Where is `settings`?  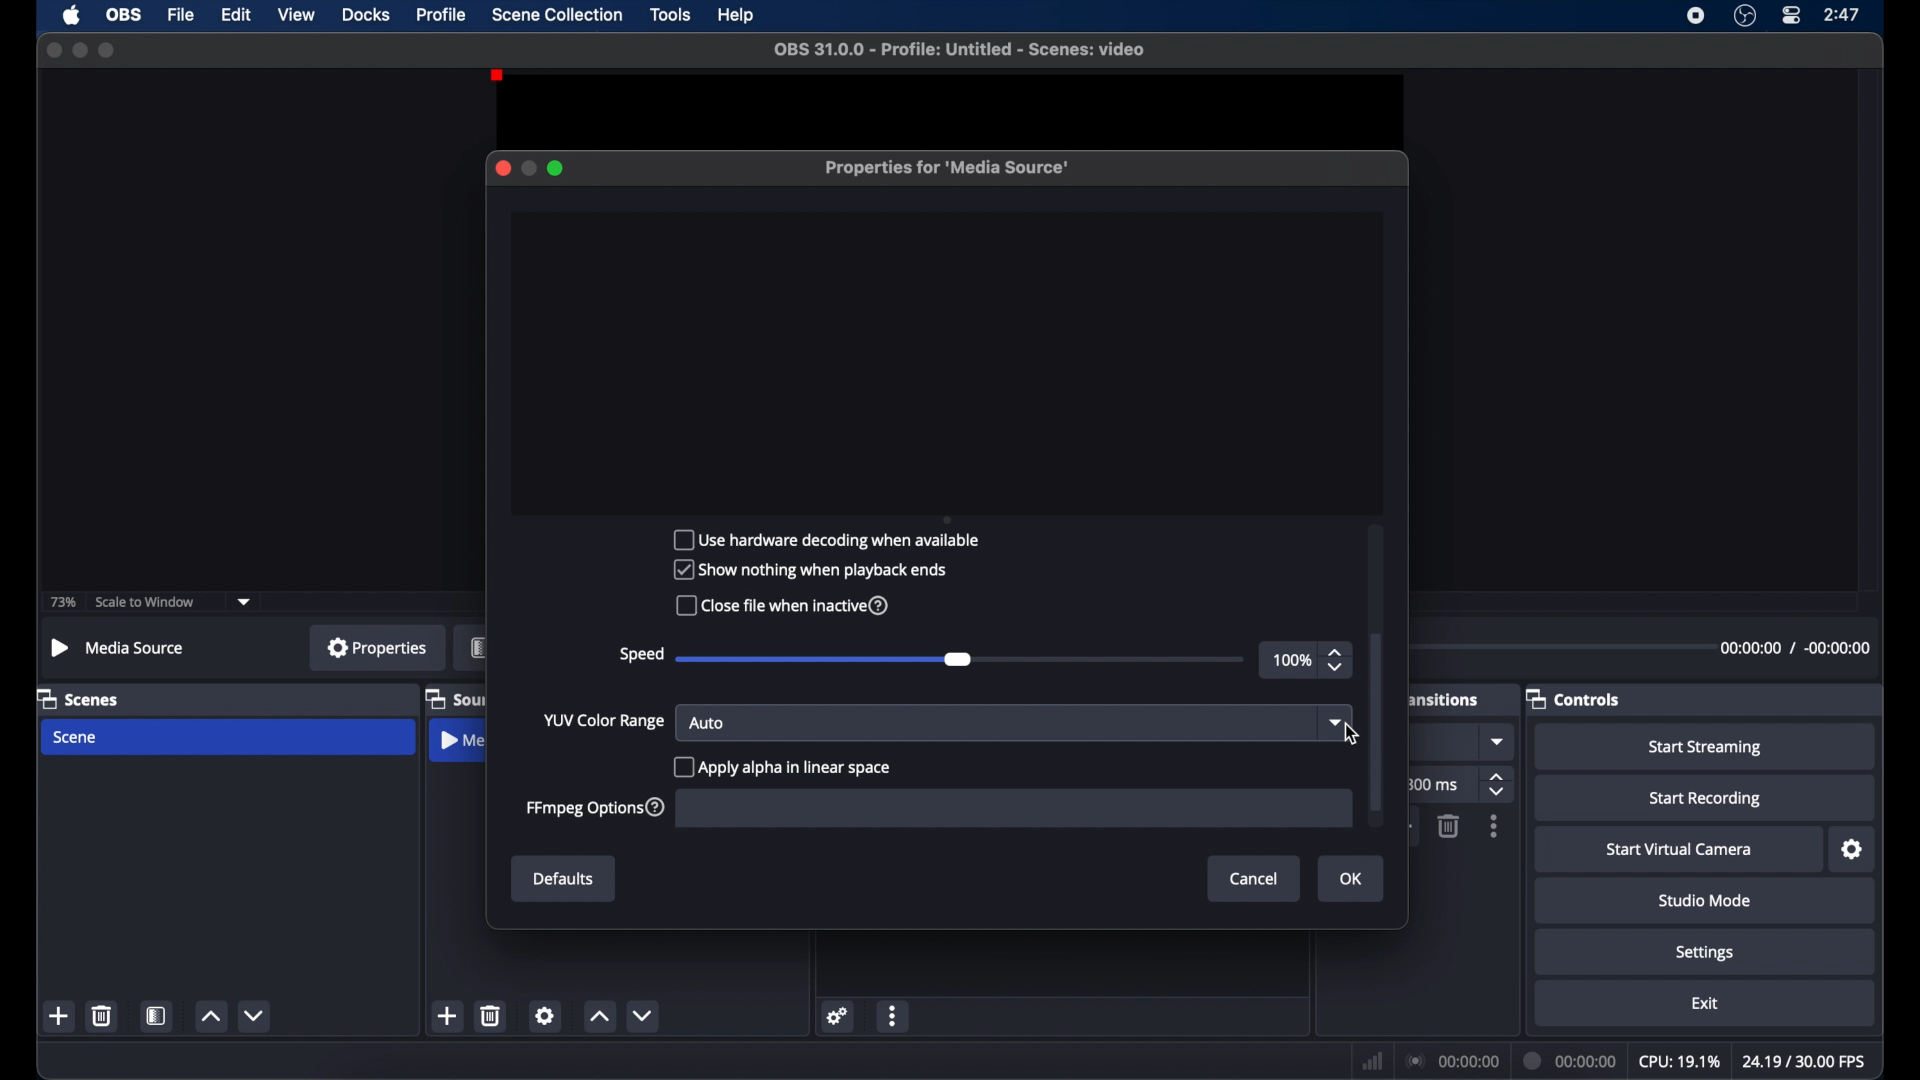
settings is located at coordinates (1705, 954).